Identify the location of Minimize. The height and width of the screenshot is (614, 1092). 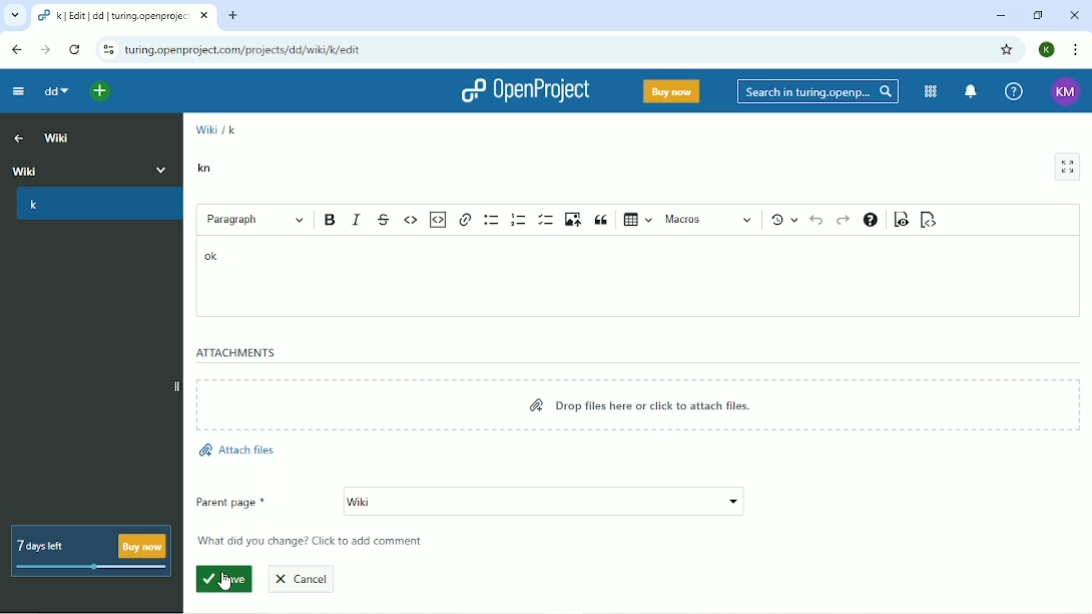
(1001, 16).